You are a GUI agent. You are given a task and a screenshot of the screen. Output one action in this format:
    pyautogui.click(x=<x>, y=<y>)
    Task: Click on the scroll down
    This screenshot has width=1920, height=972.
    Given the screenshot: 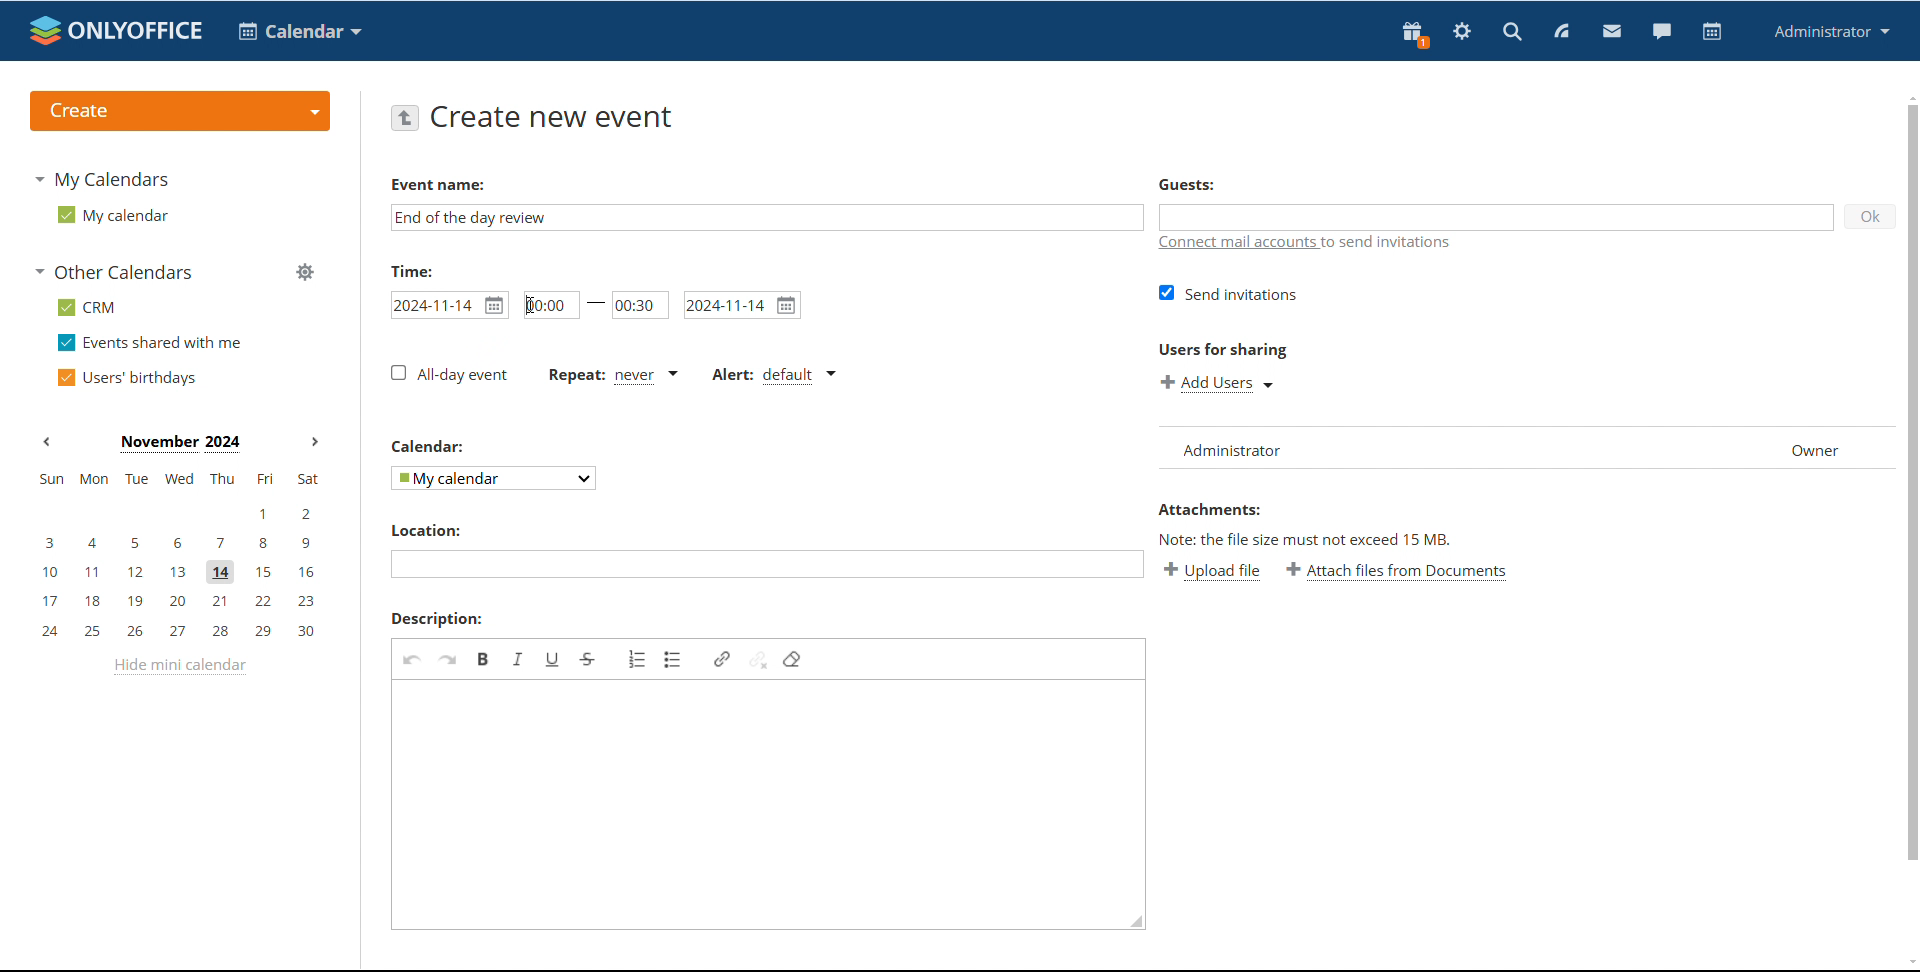 What is the action you would take?
    pyautogui.click(x=1908, y=964)
    